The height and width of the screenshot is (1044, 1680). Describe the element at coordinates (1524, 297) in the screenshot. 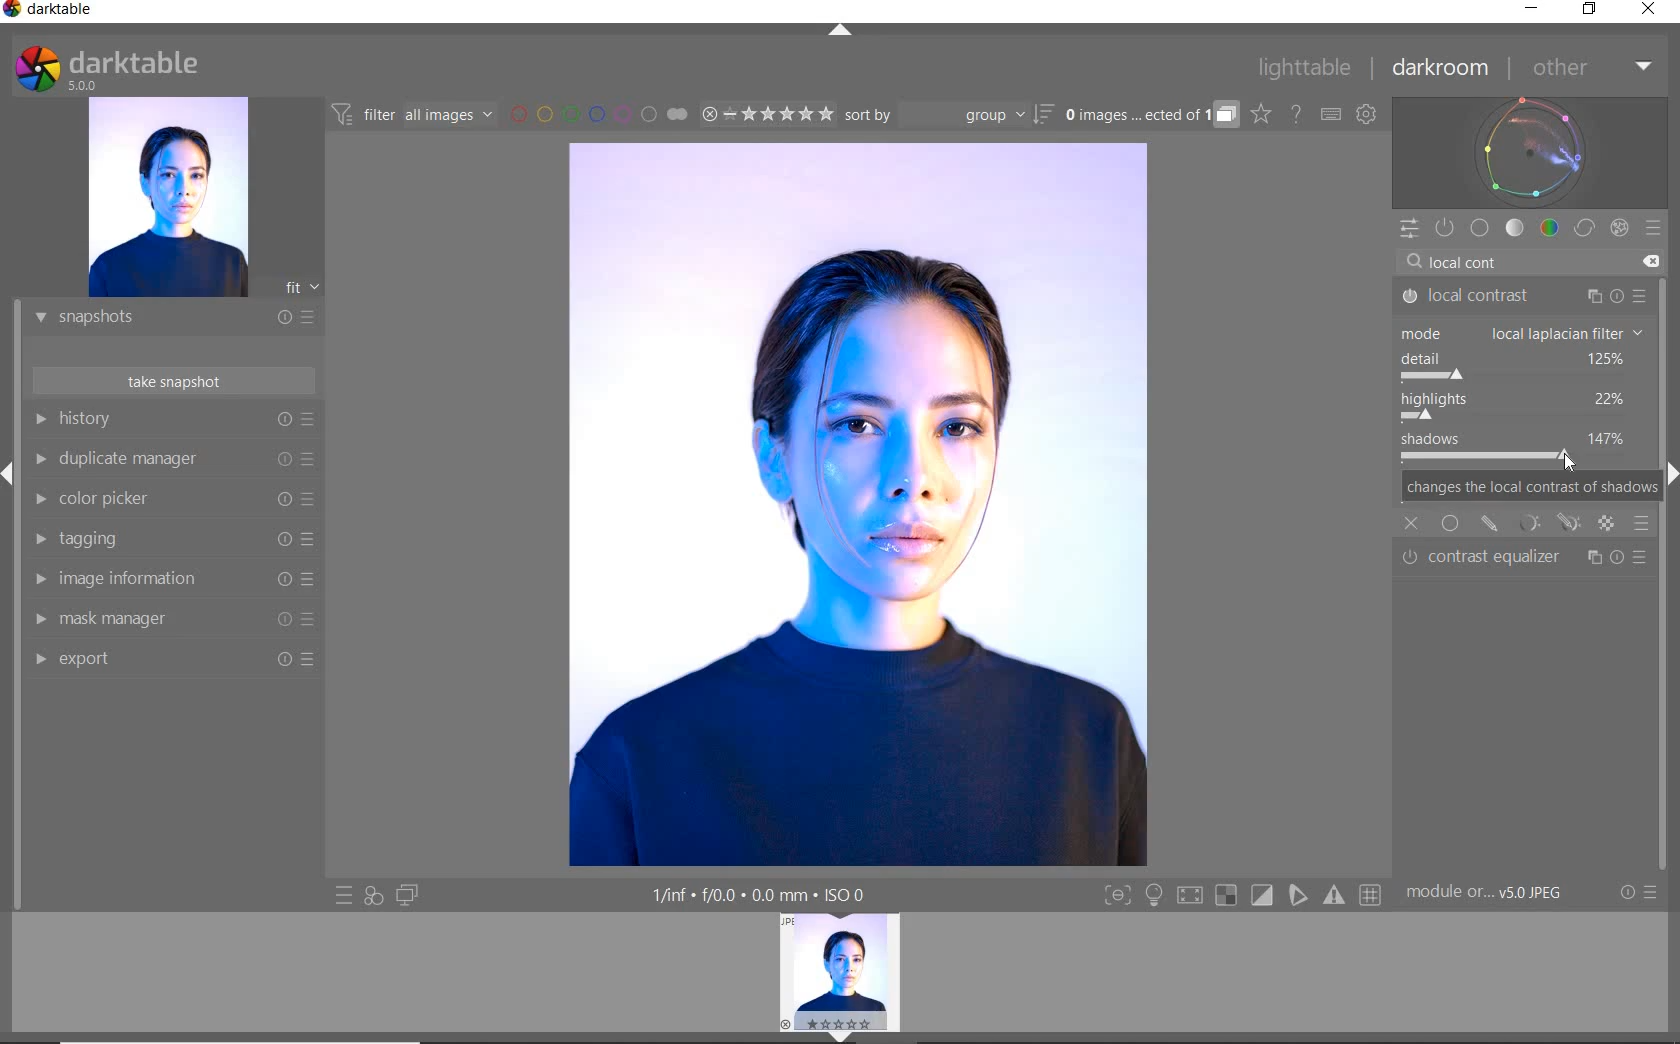

I see `LOCAL CONTRAST` at that location.